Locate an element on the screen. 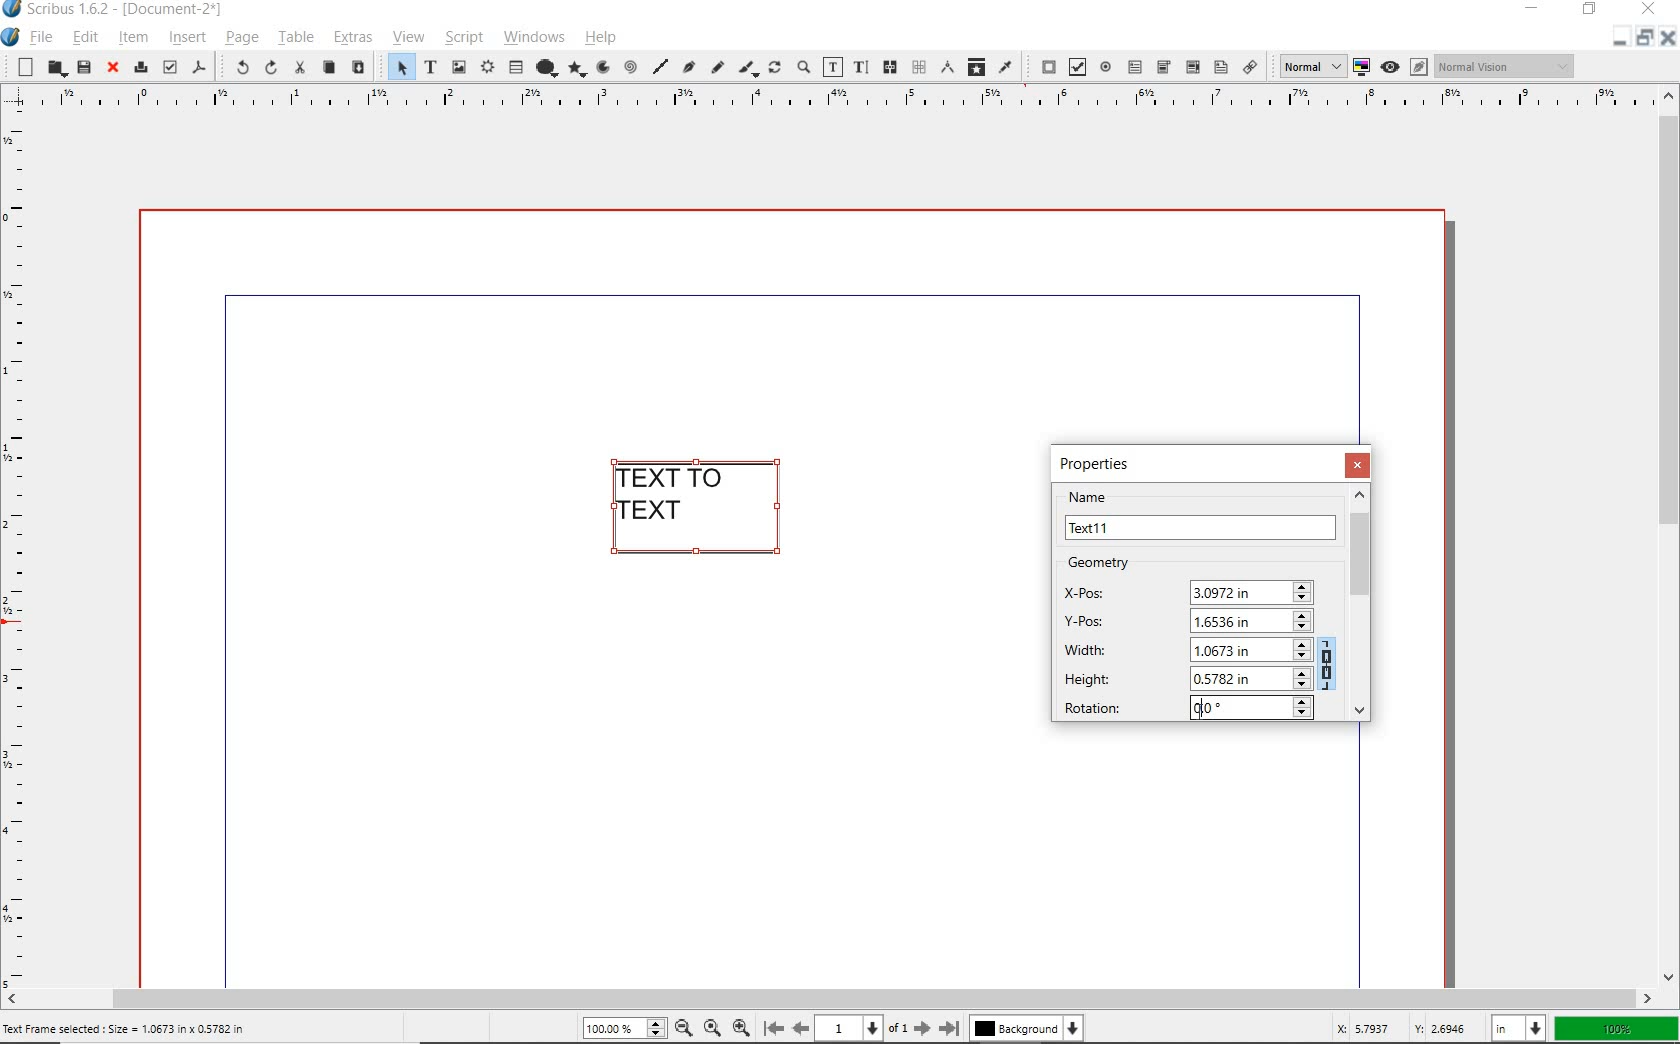 The image size is (1680, 1044). EDITOR is located at coordinates (1202, 711).